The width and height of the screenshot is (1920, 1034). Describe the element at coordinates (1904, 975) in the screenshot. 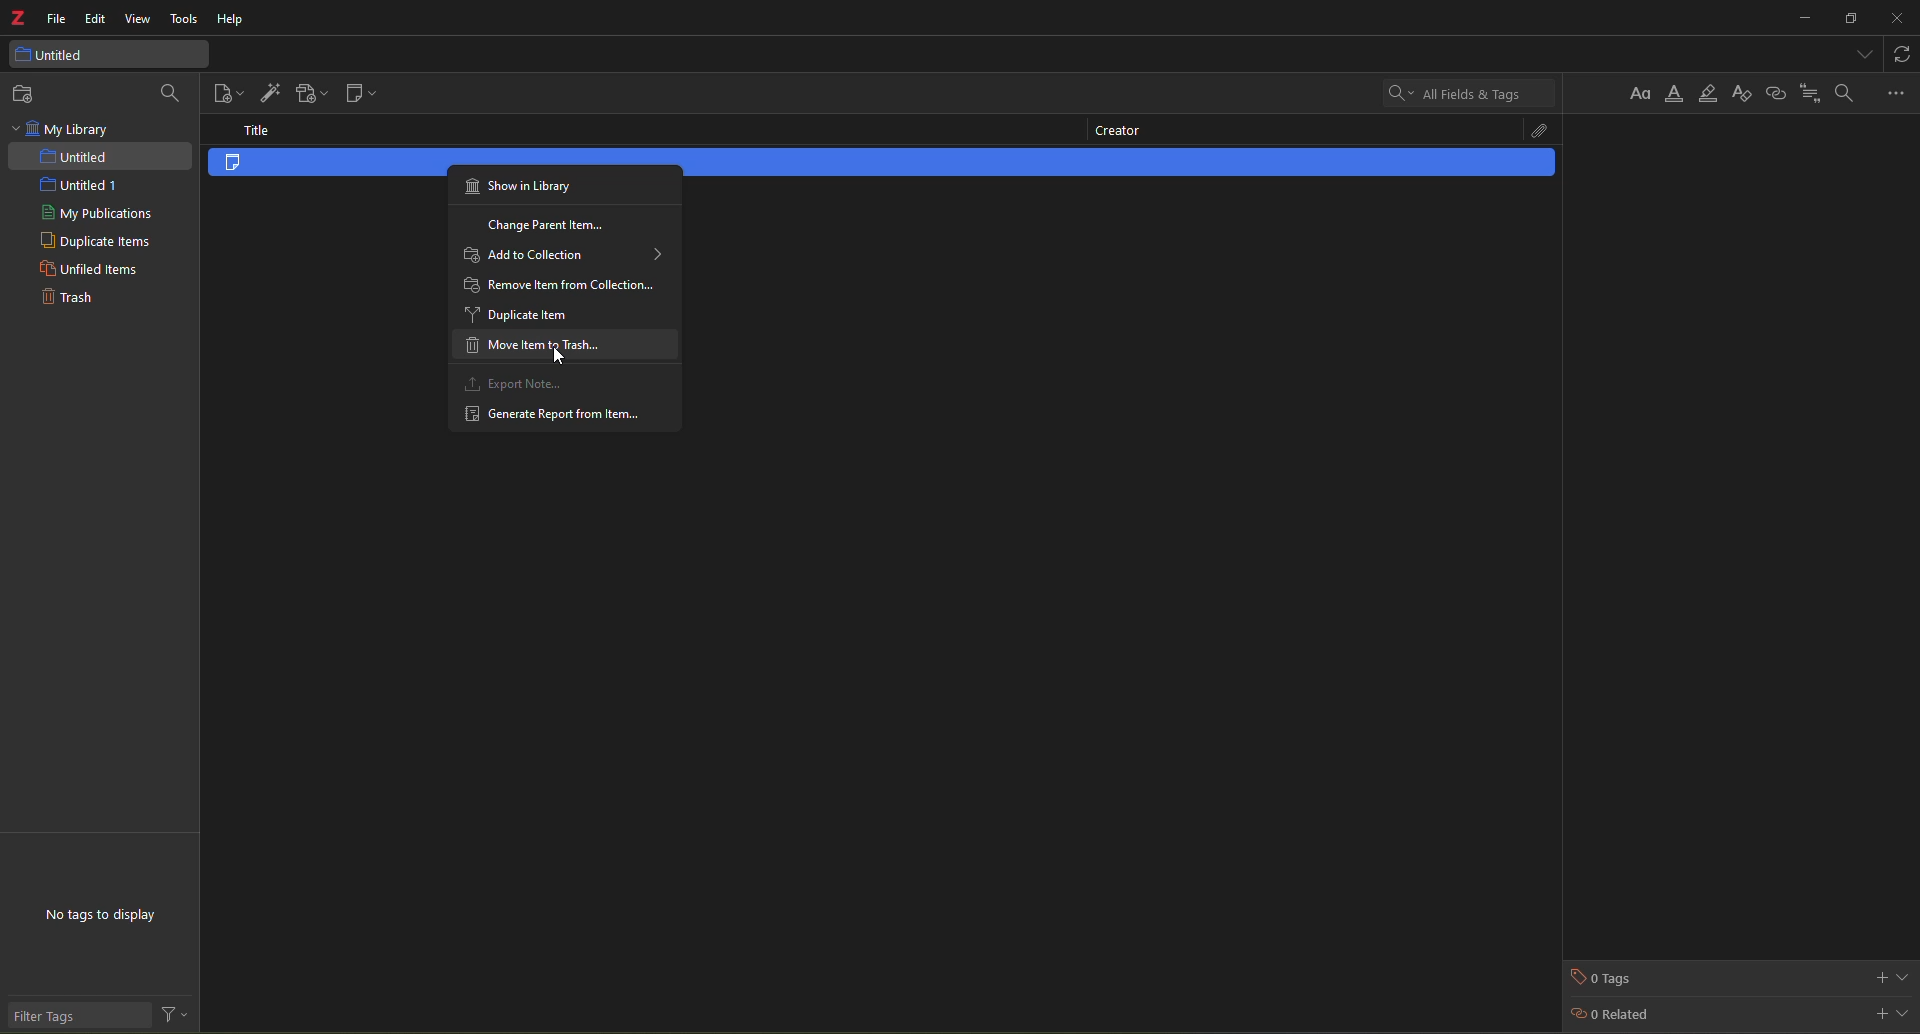

I see `expand` at that location.